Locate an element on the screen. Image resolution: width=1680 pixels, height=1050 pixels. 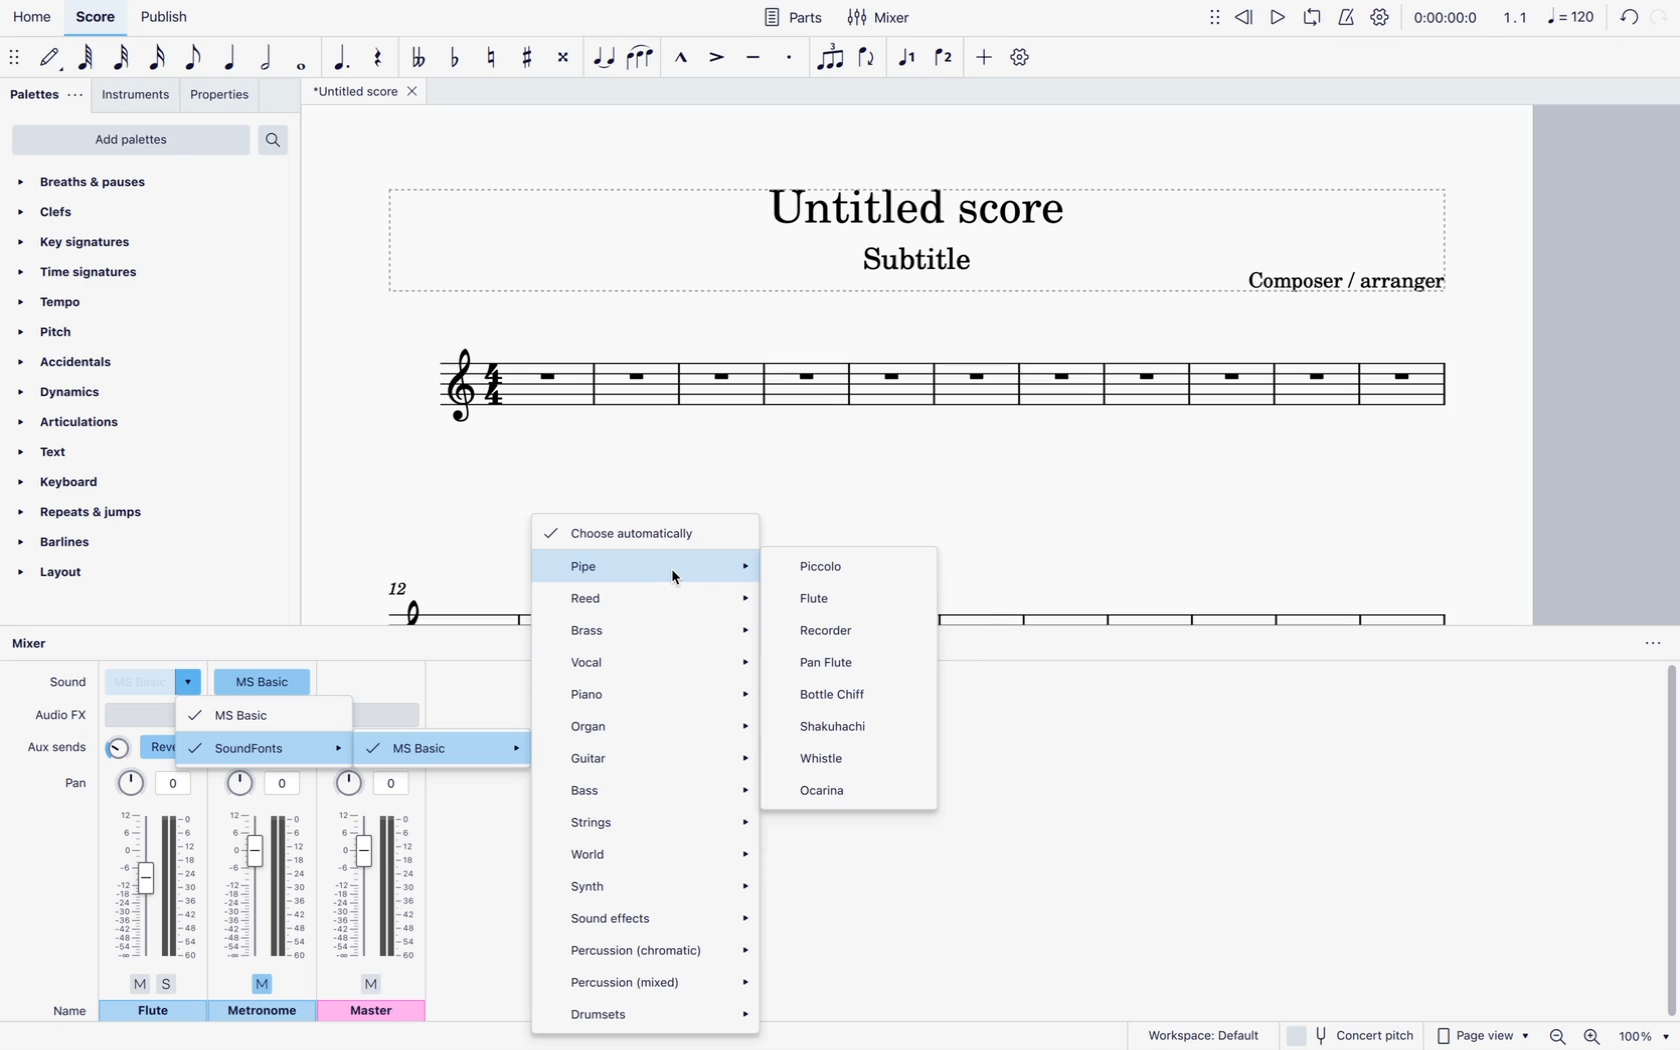
key signatures is located at coordinates (79, 241).